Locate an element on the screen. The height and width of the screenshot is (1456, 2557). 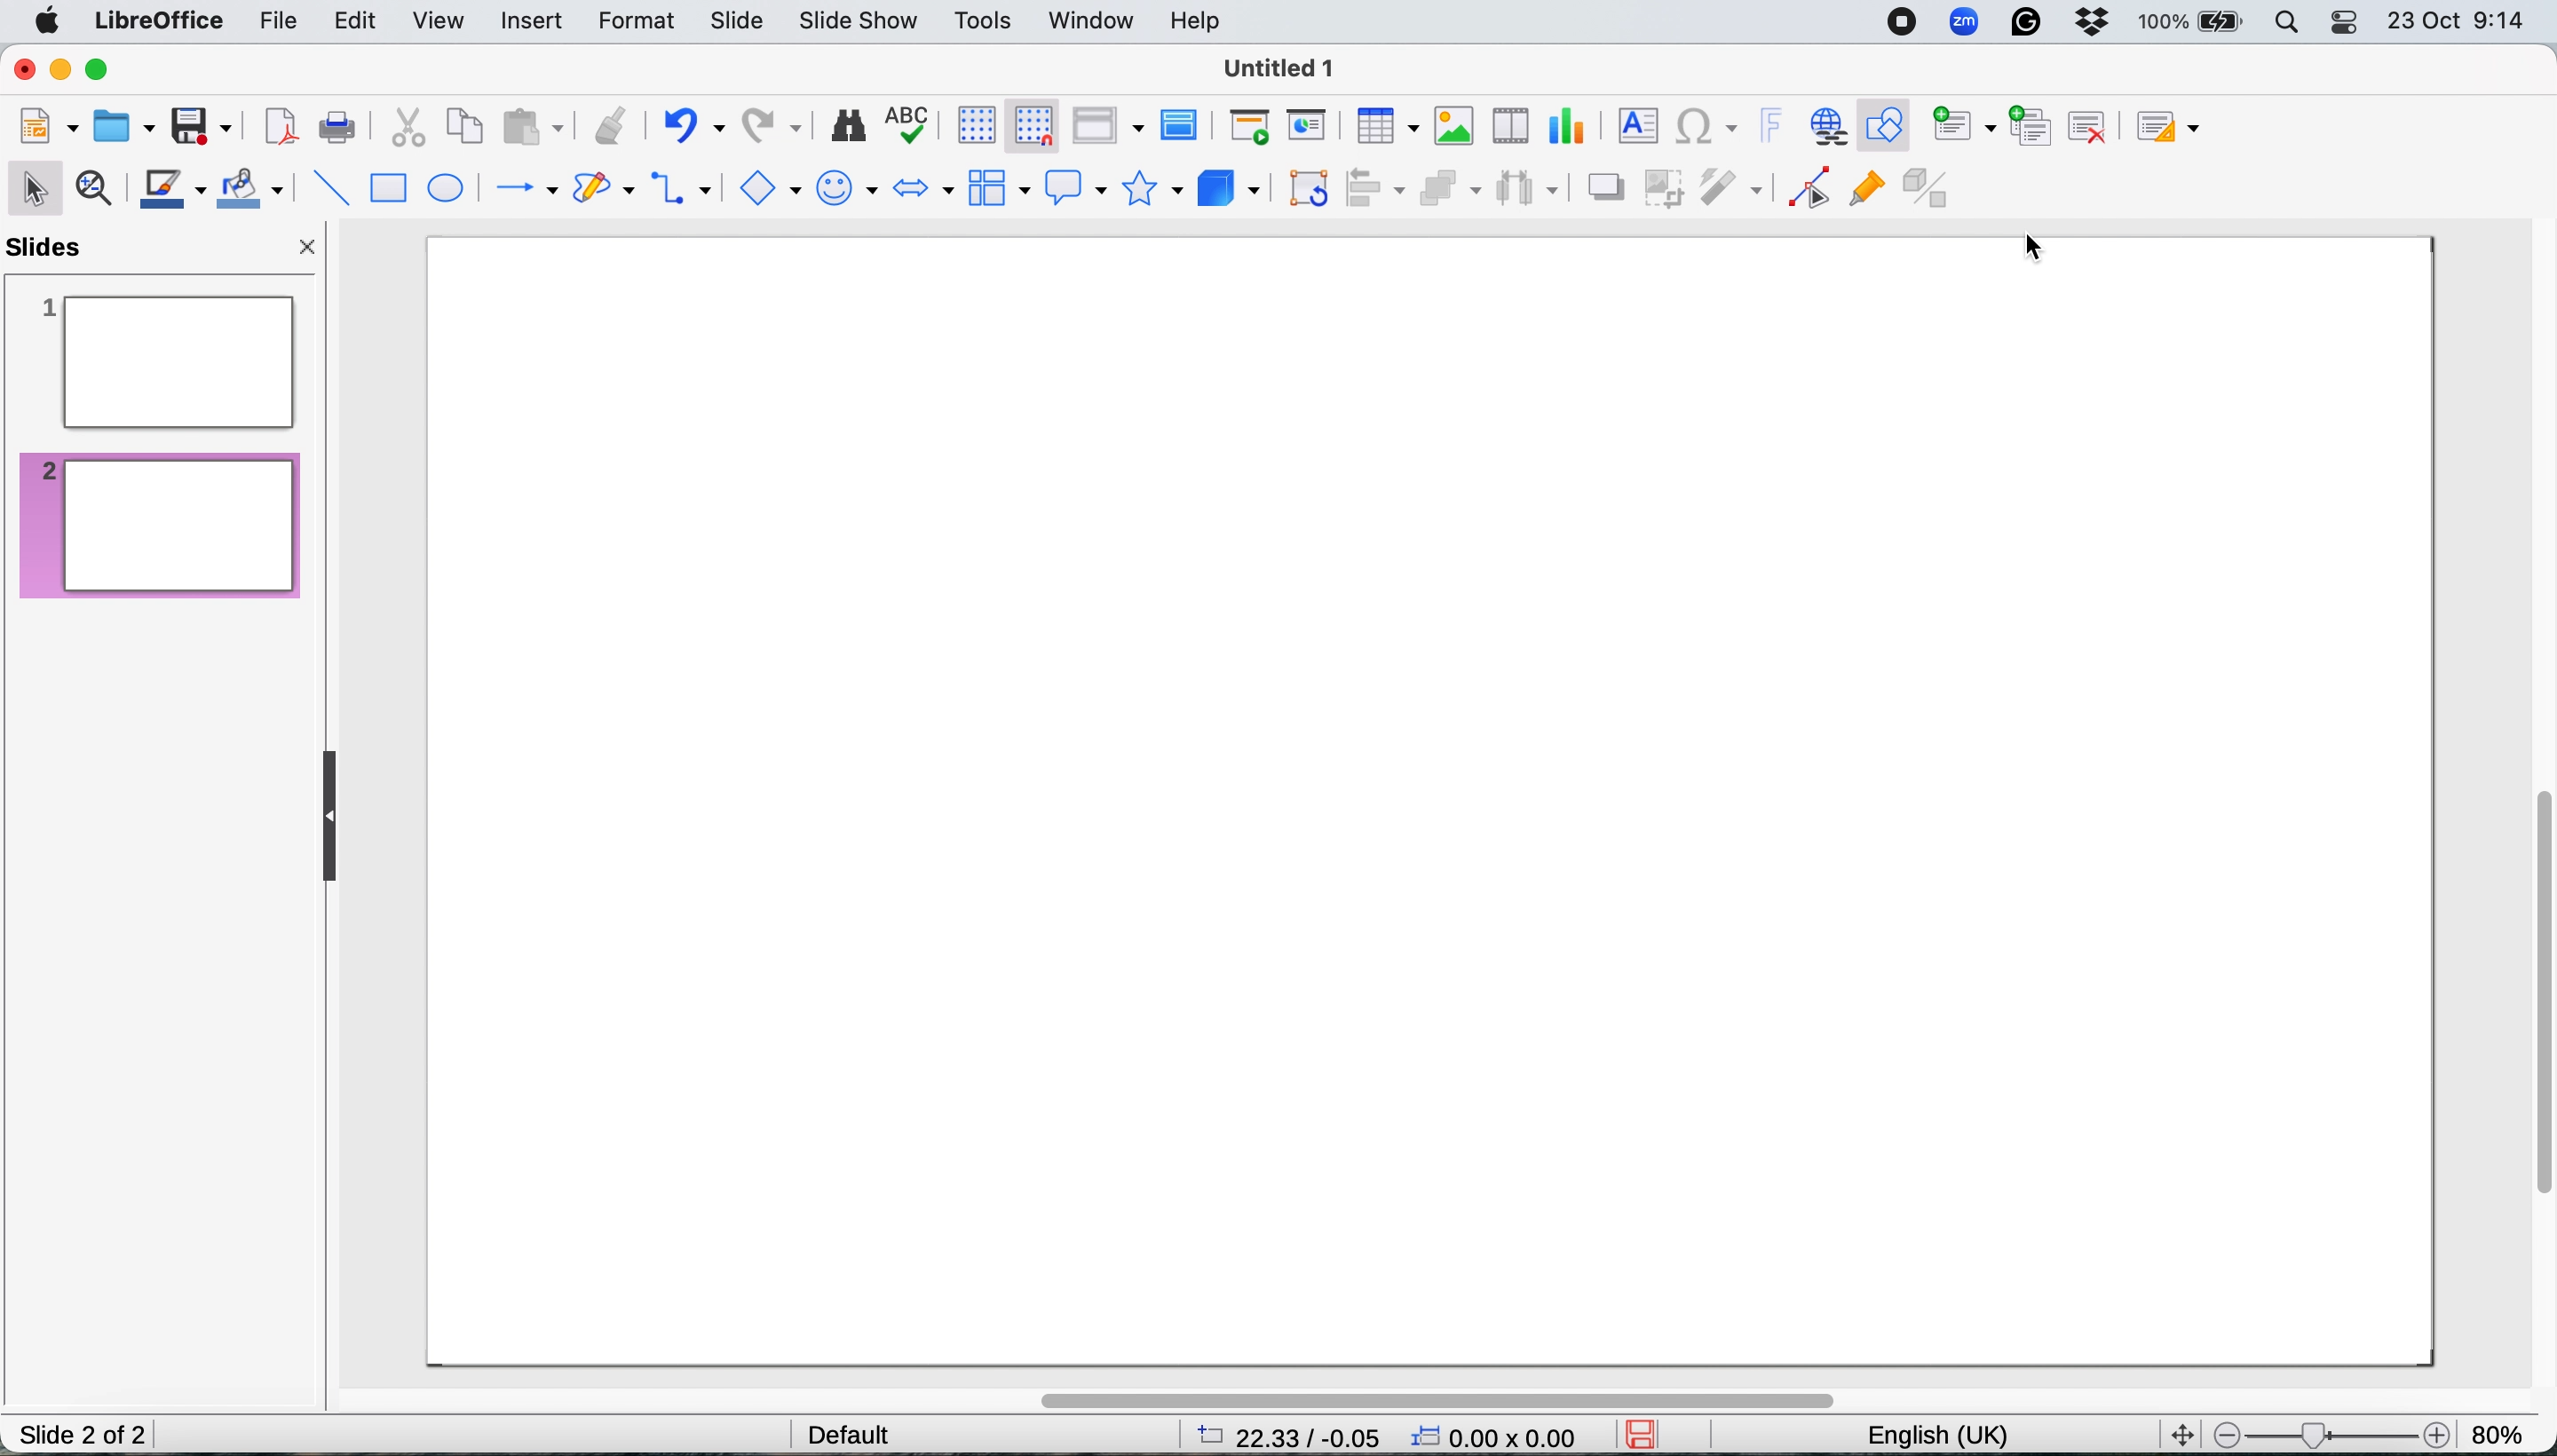
default is located at coordinates (835, 1431).